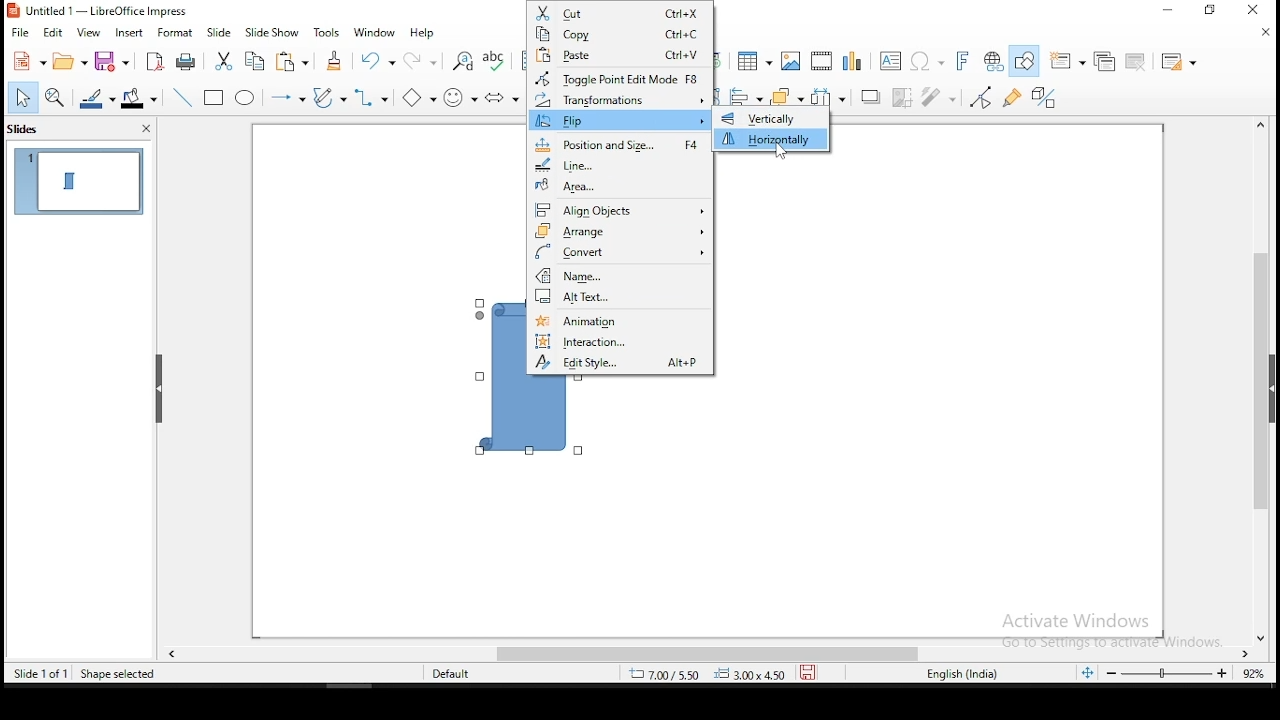 The height and width of the screenshot is (720, 1280). What do you see at coordinates (786, 98) in the screenshot?
I see `arrange` at bounding box center [786, 98].